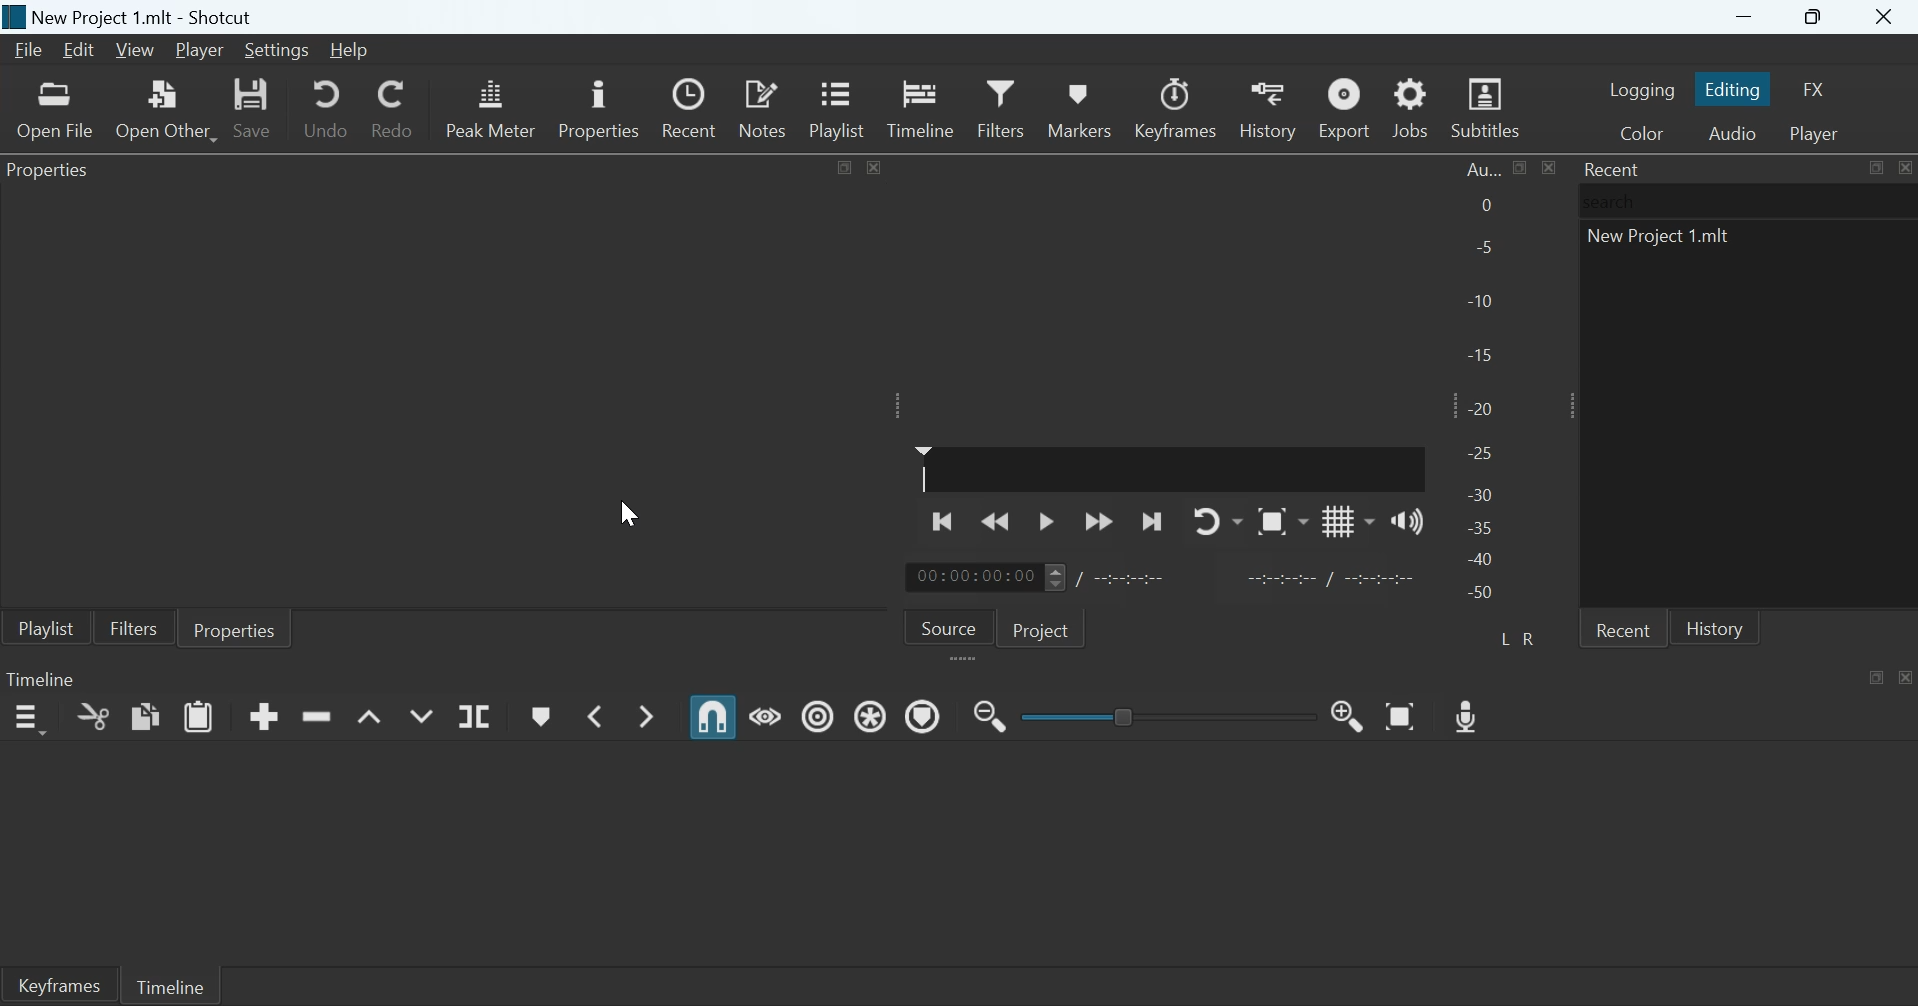 Image resolution: width=1918 pixels, height=1006 pixels. What do you see at coordinates (1735, 89) in the screenshot?
I see `Switch to the Editing layout` at bounding box center [1735, 89].